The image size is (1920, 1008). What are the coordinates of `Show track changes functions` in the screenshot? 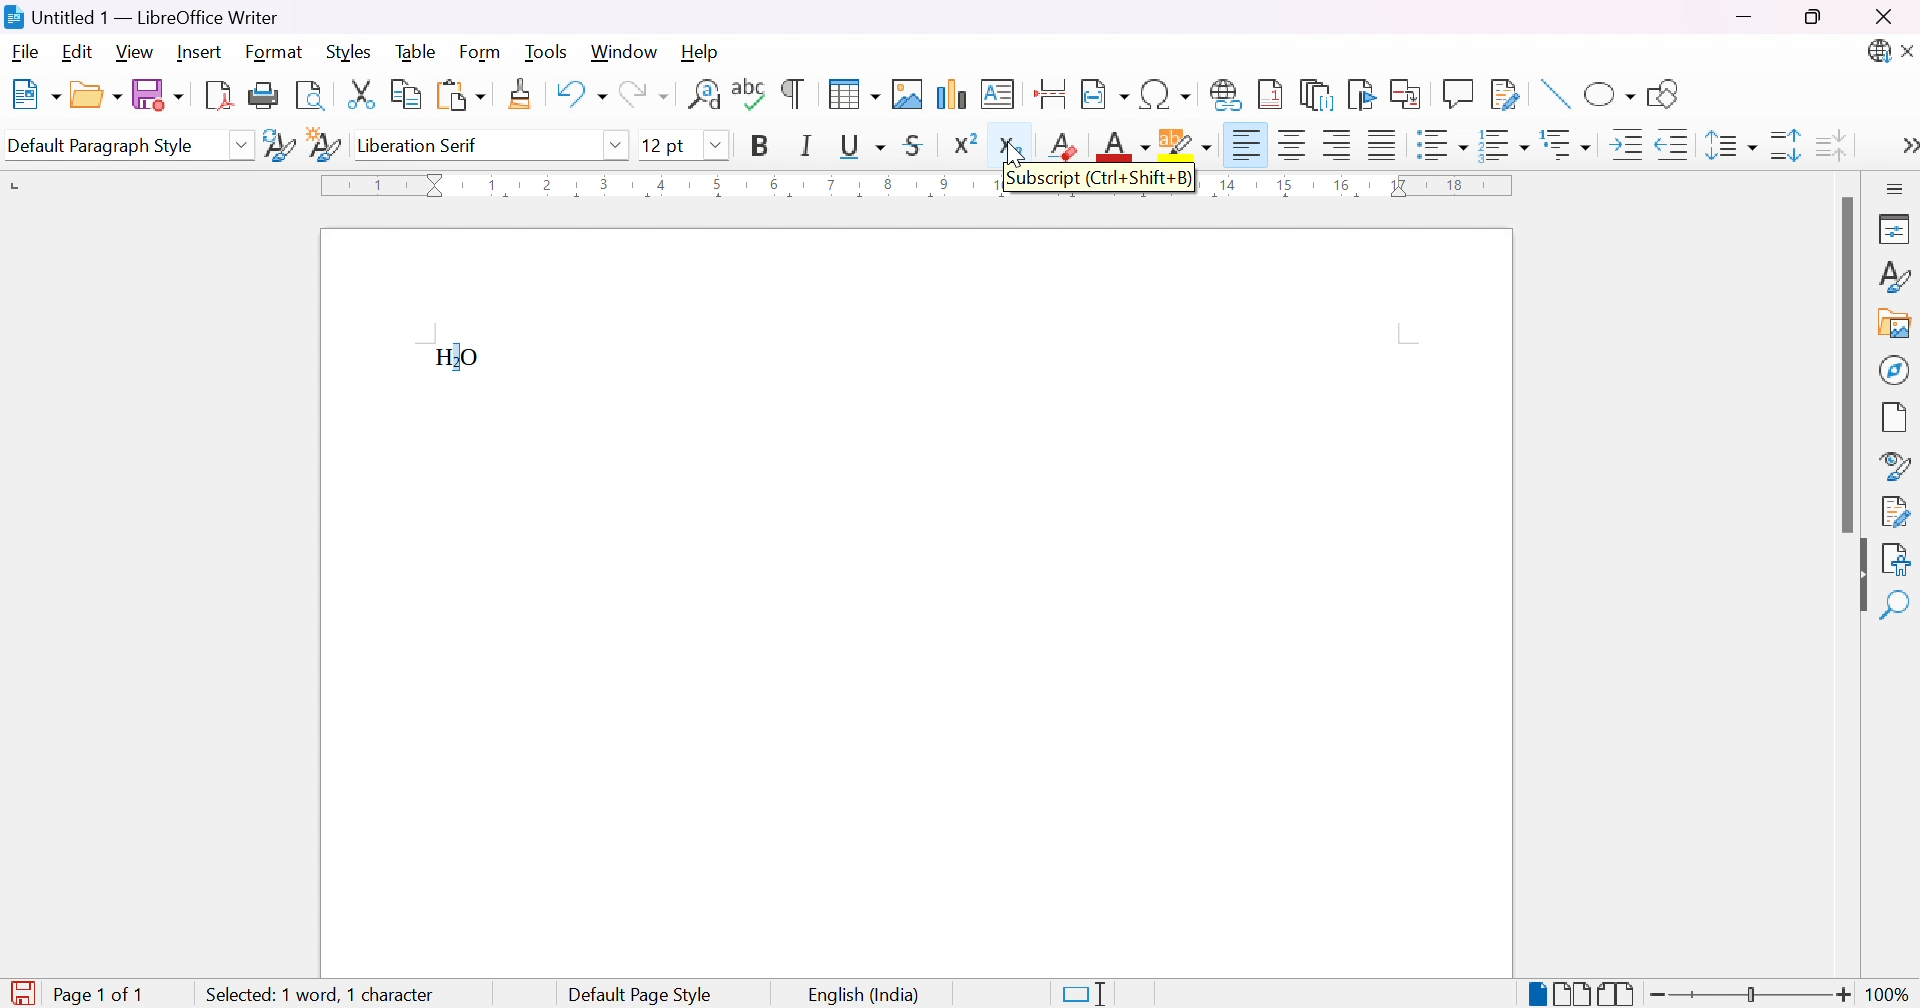 It's located at (1505, 95).